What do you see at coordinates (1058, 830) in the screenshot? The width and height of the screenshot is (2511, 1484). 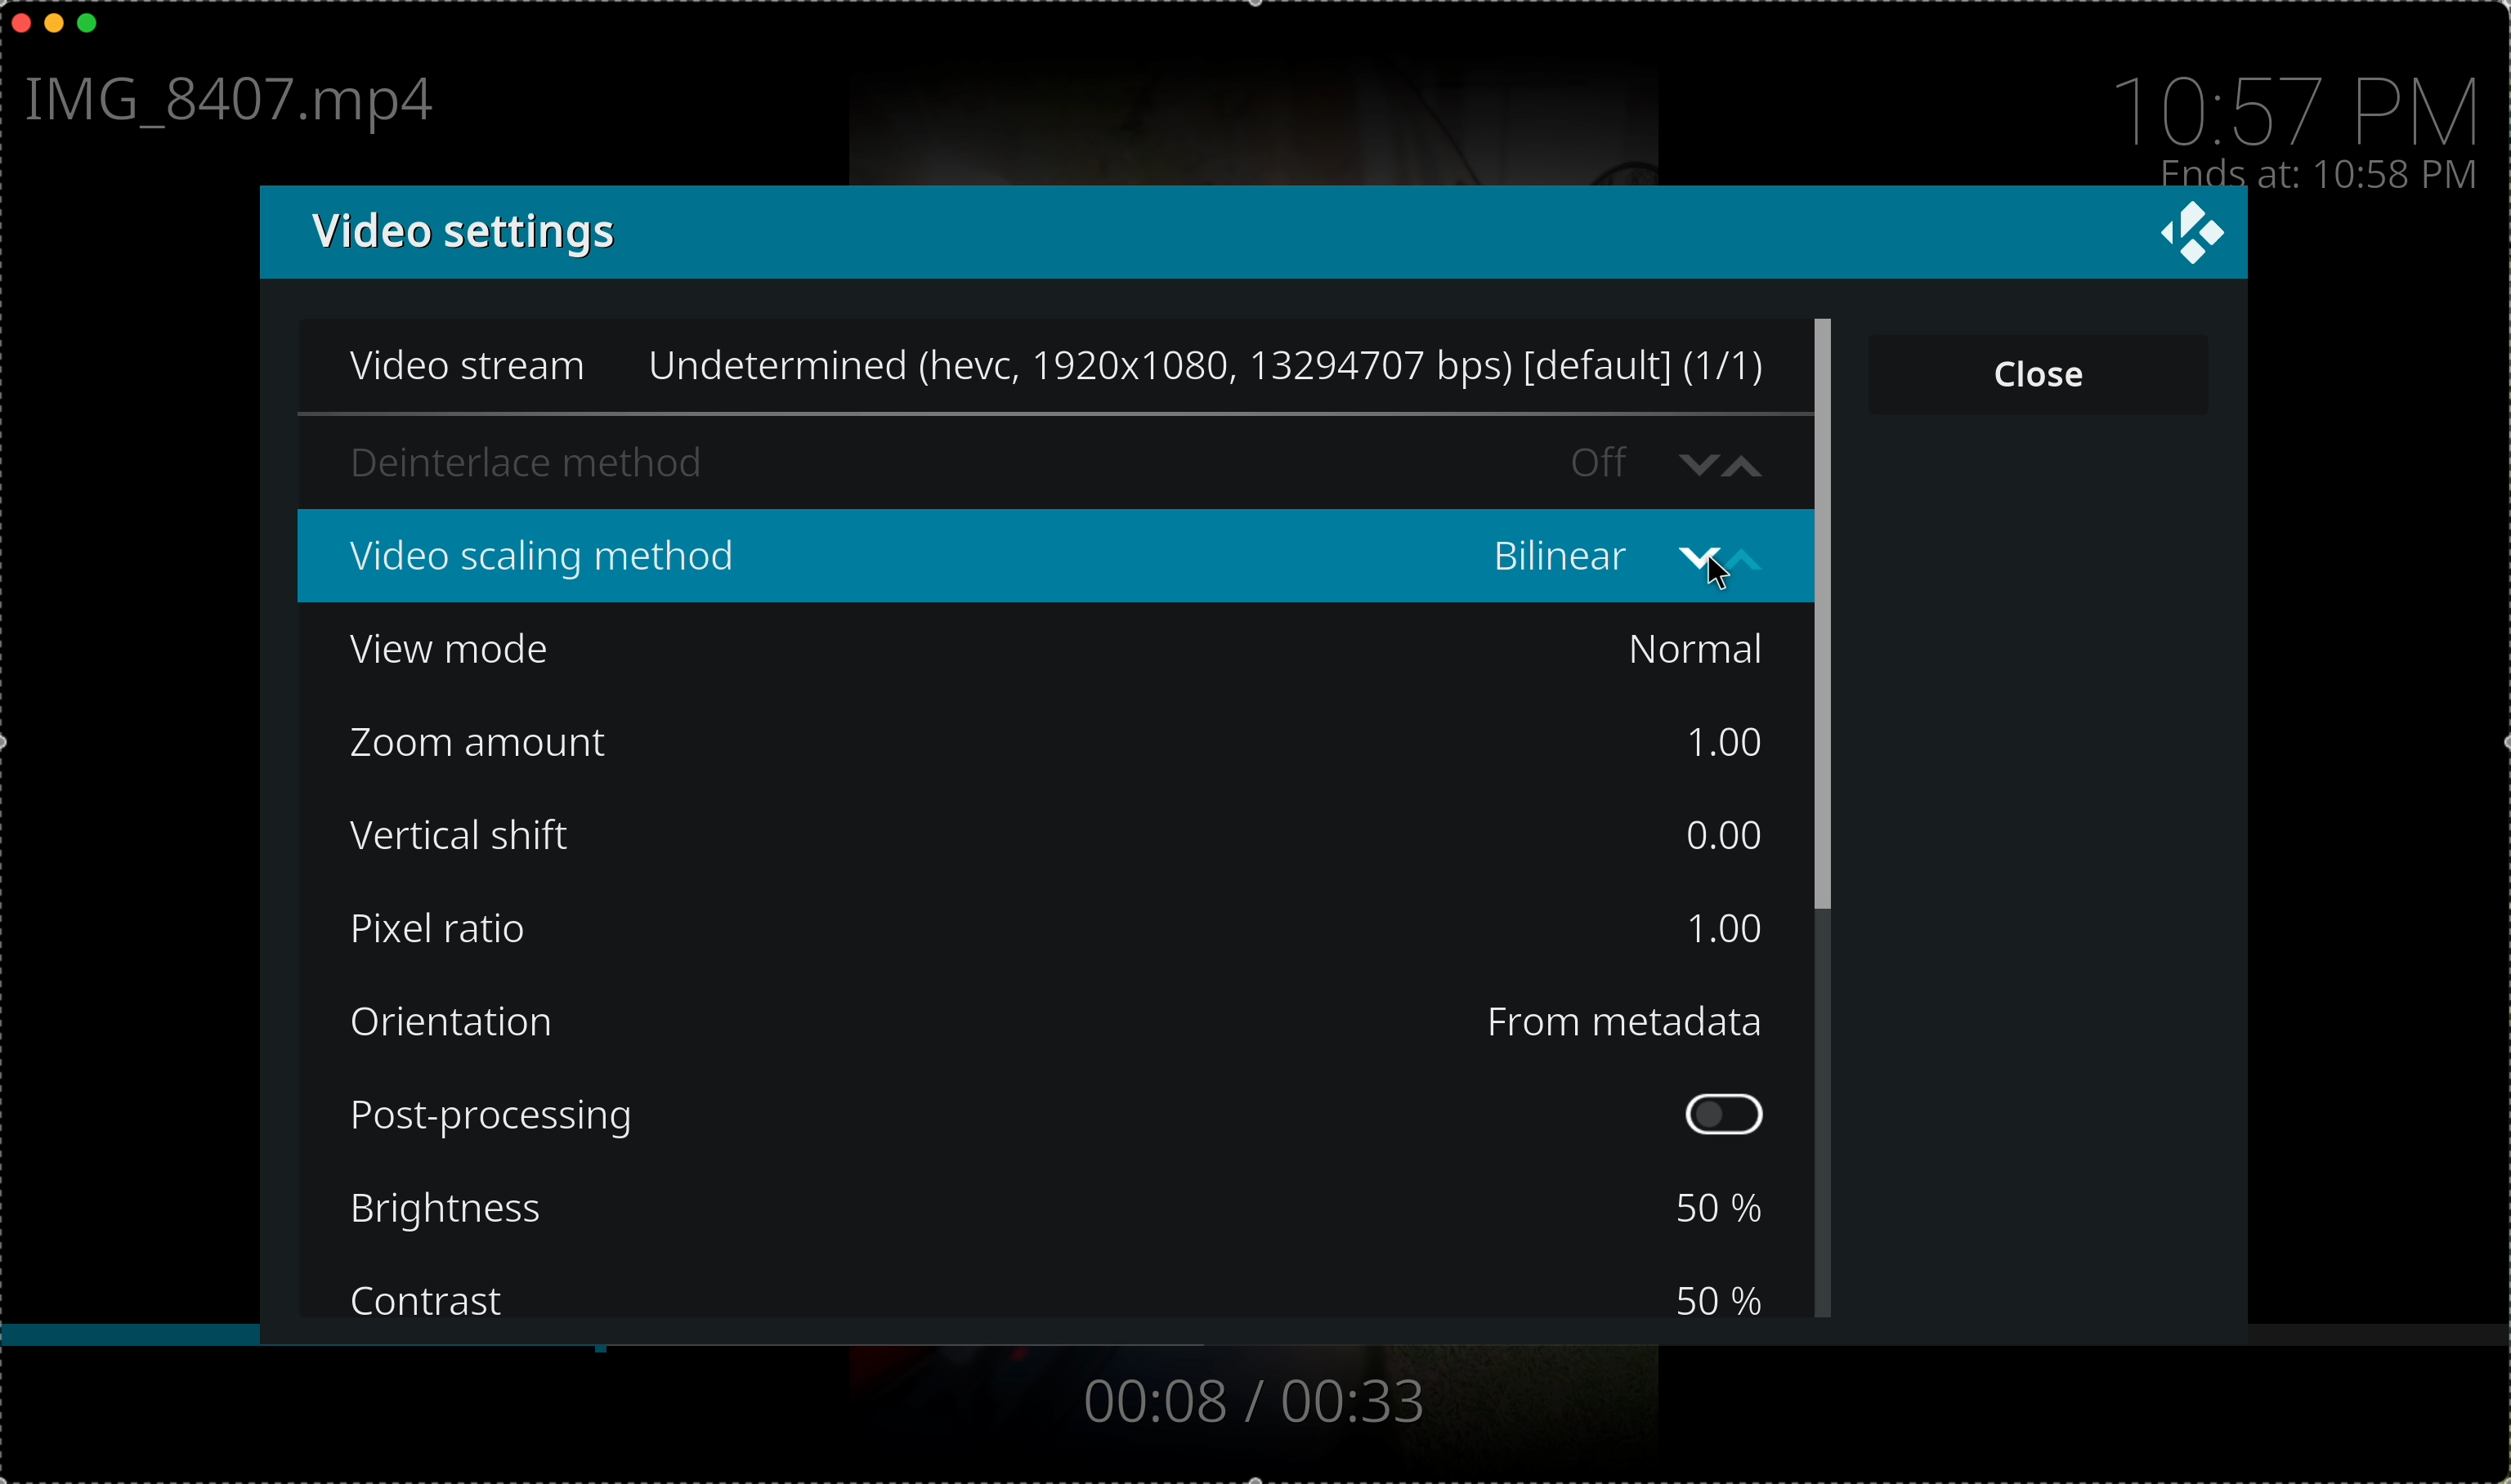 I see `vertical shift 0.00` at bounding box center [1058, 830].